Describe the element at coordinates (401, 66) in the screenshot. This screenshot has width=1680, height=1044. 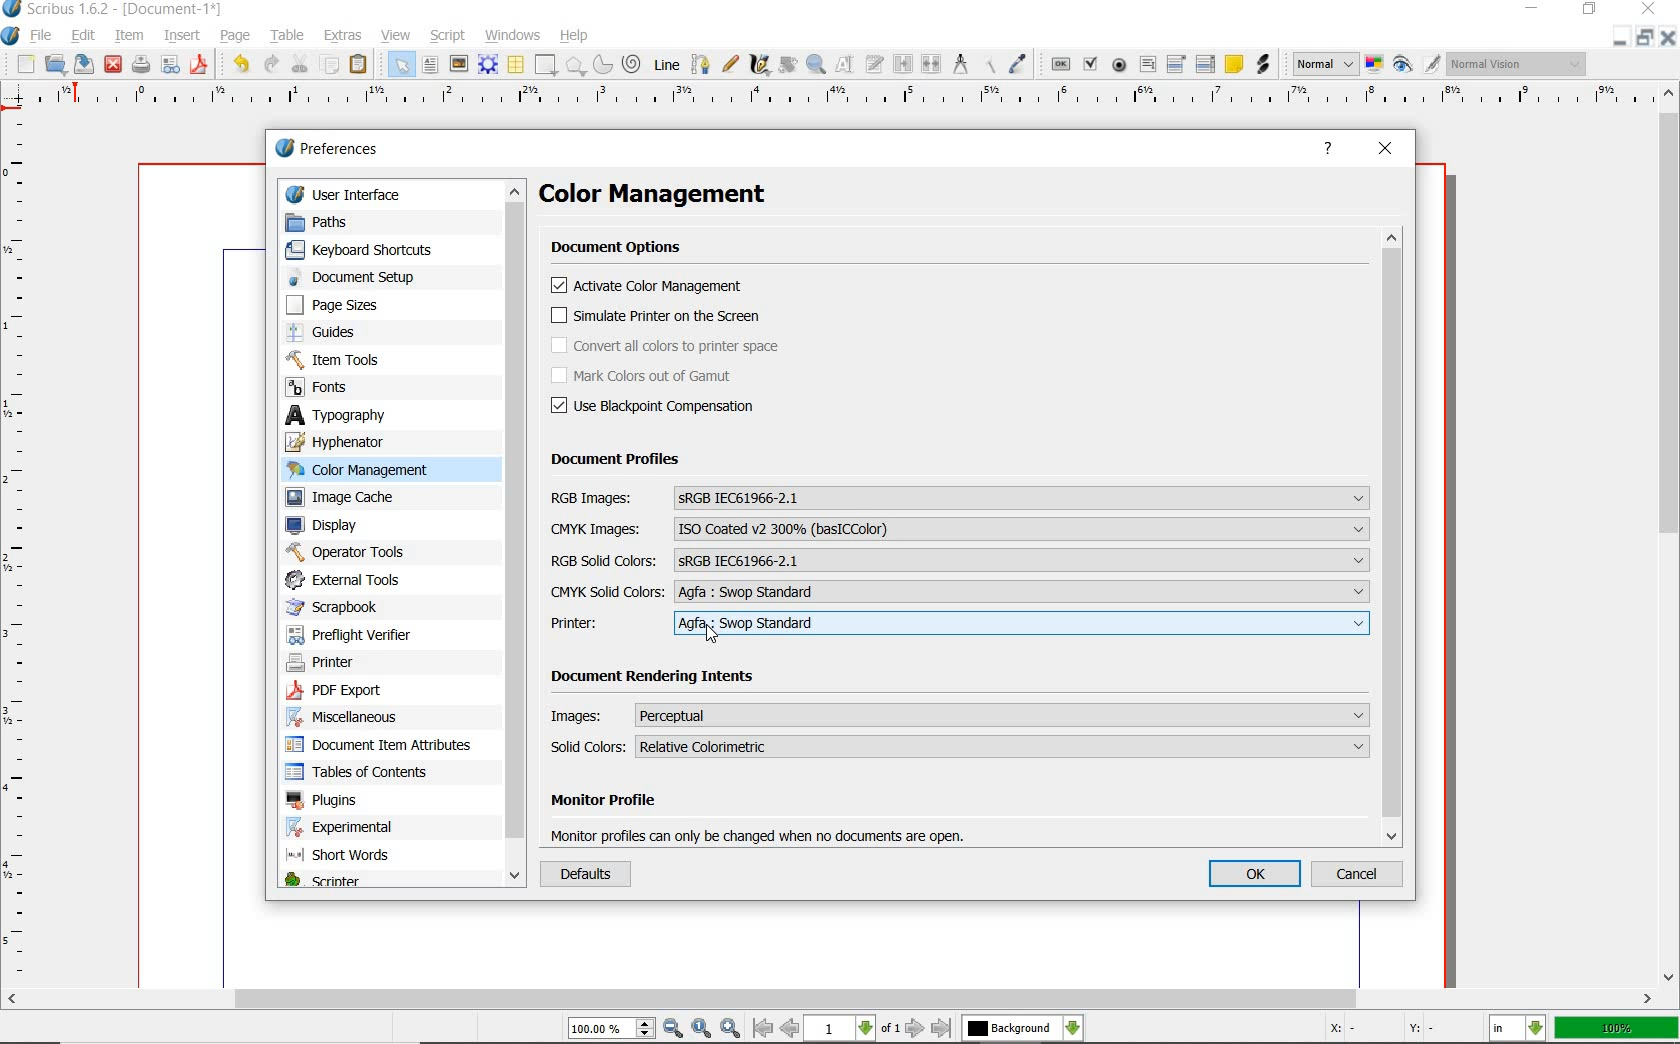
I see `select` at that location.